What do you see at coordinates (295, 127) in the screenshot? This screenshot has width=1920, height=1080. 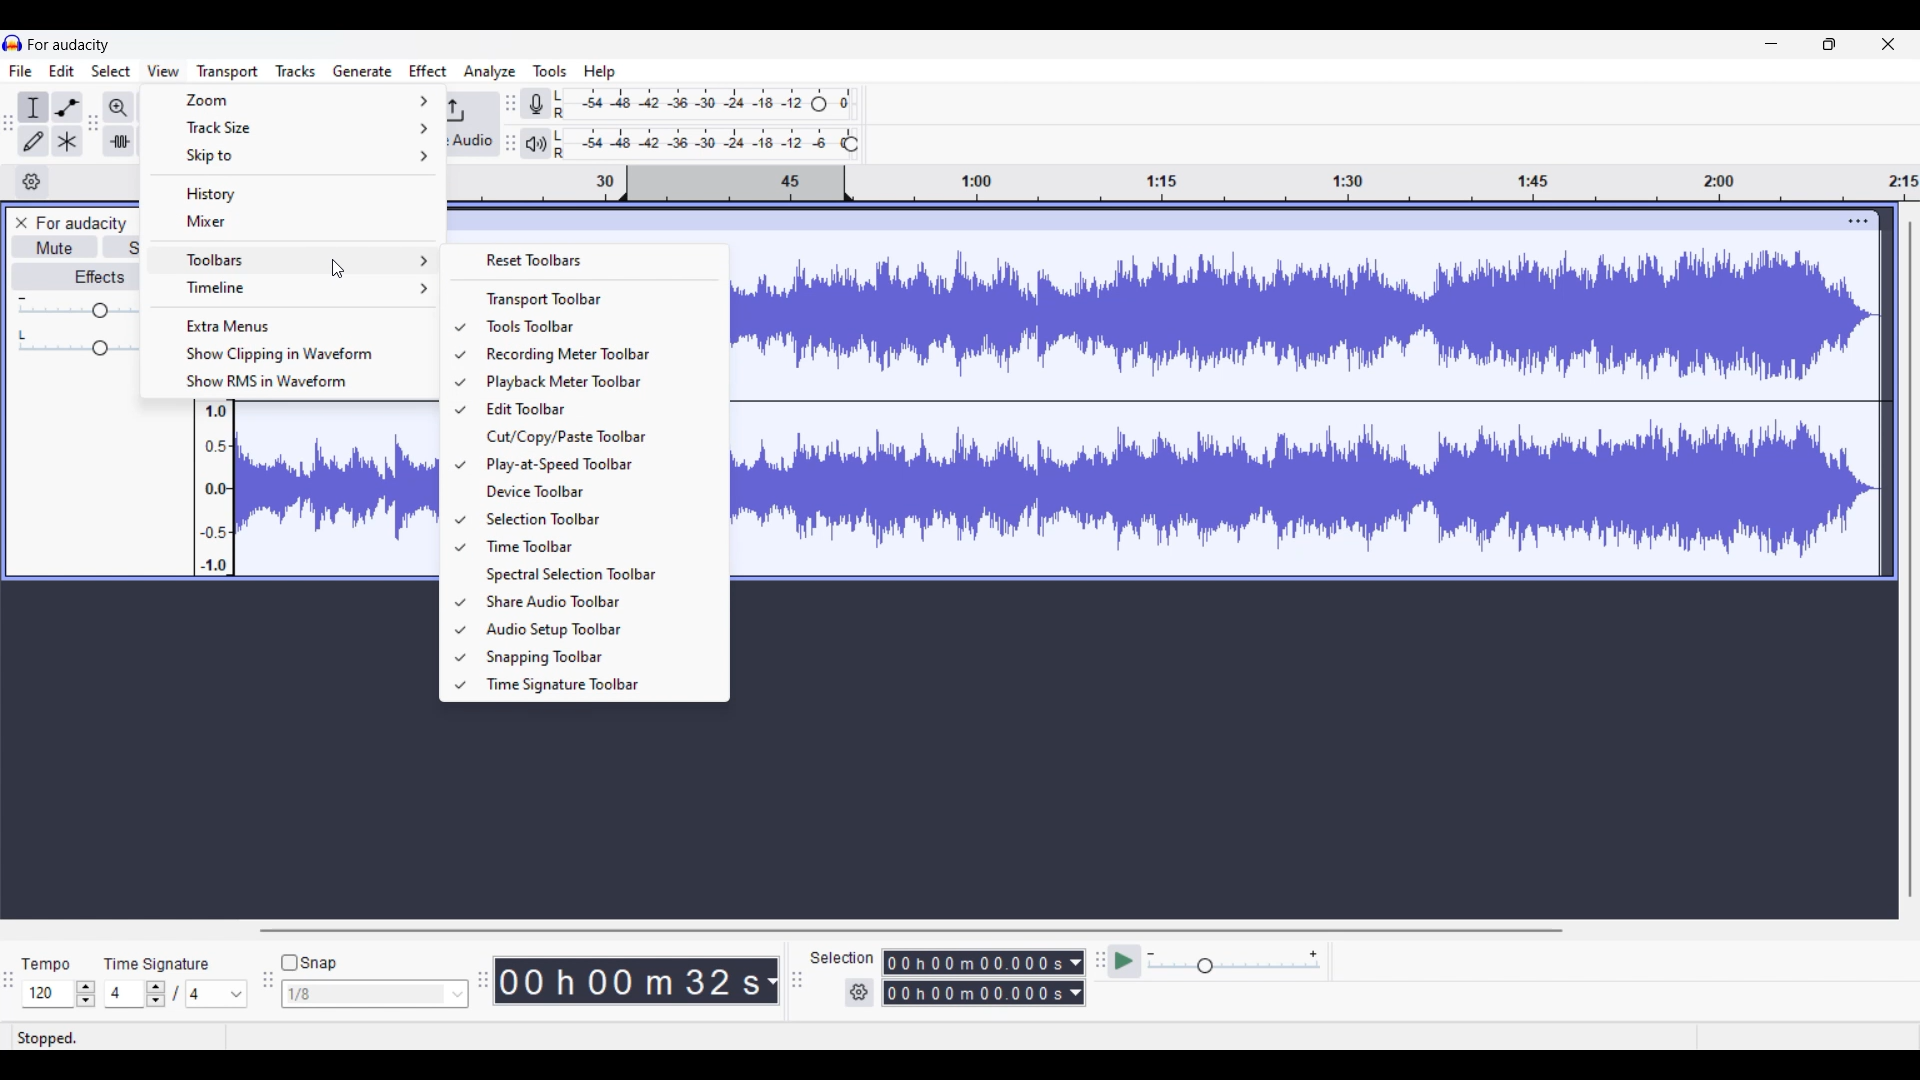 I see `Track size options` at bounding box center [295, 127].